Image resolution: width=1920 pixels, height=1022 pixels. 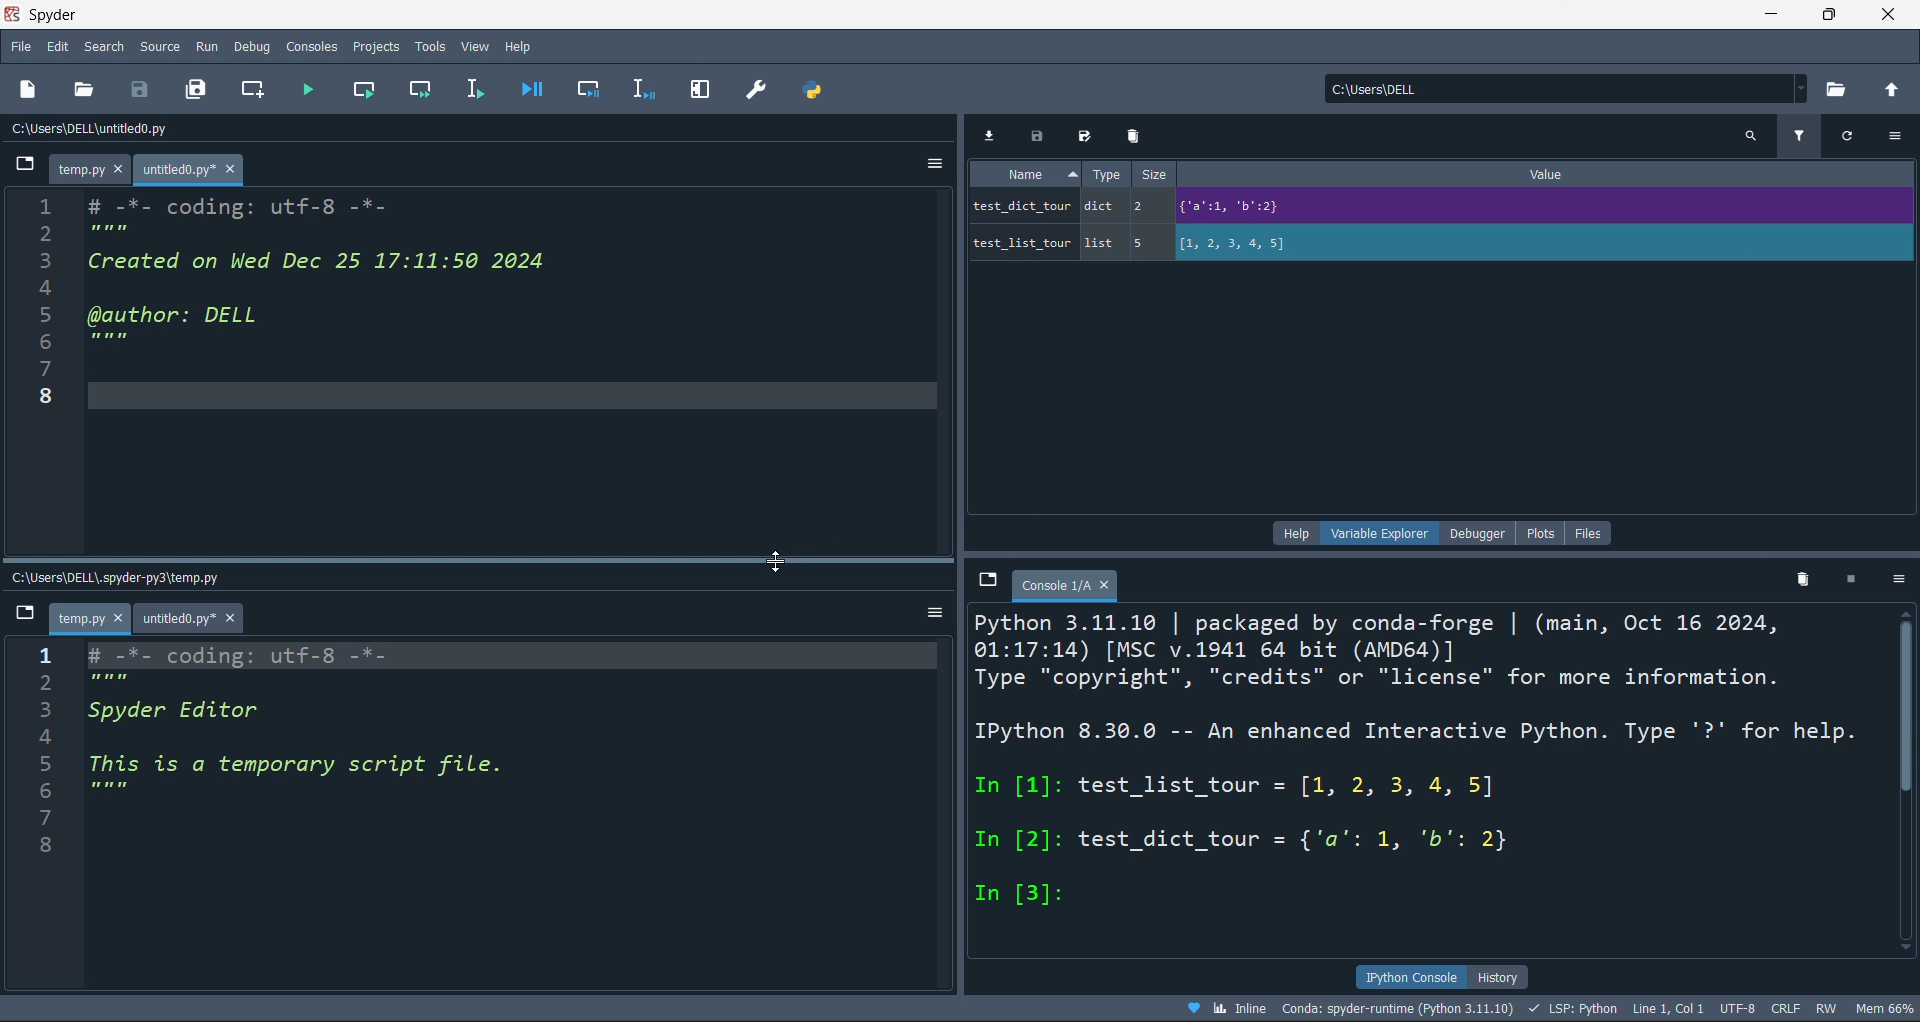 What do you see at coordinates (422, 91) in the screenshot?
I see `run cell and move` at bounding box center [422, 91].